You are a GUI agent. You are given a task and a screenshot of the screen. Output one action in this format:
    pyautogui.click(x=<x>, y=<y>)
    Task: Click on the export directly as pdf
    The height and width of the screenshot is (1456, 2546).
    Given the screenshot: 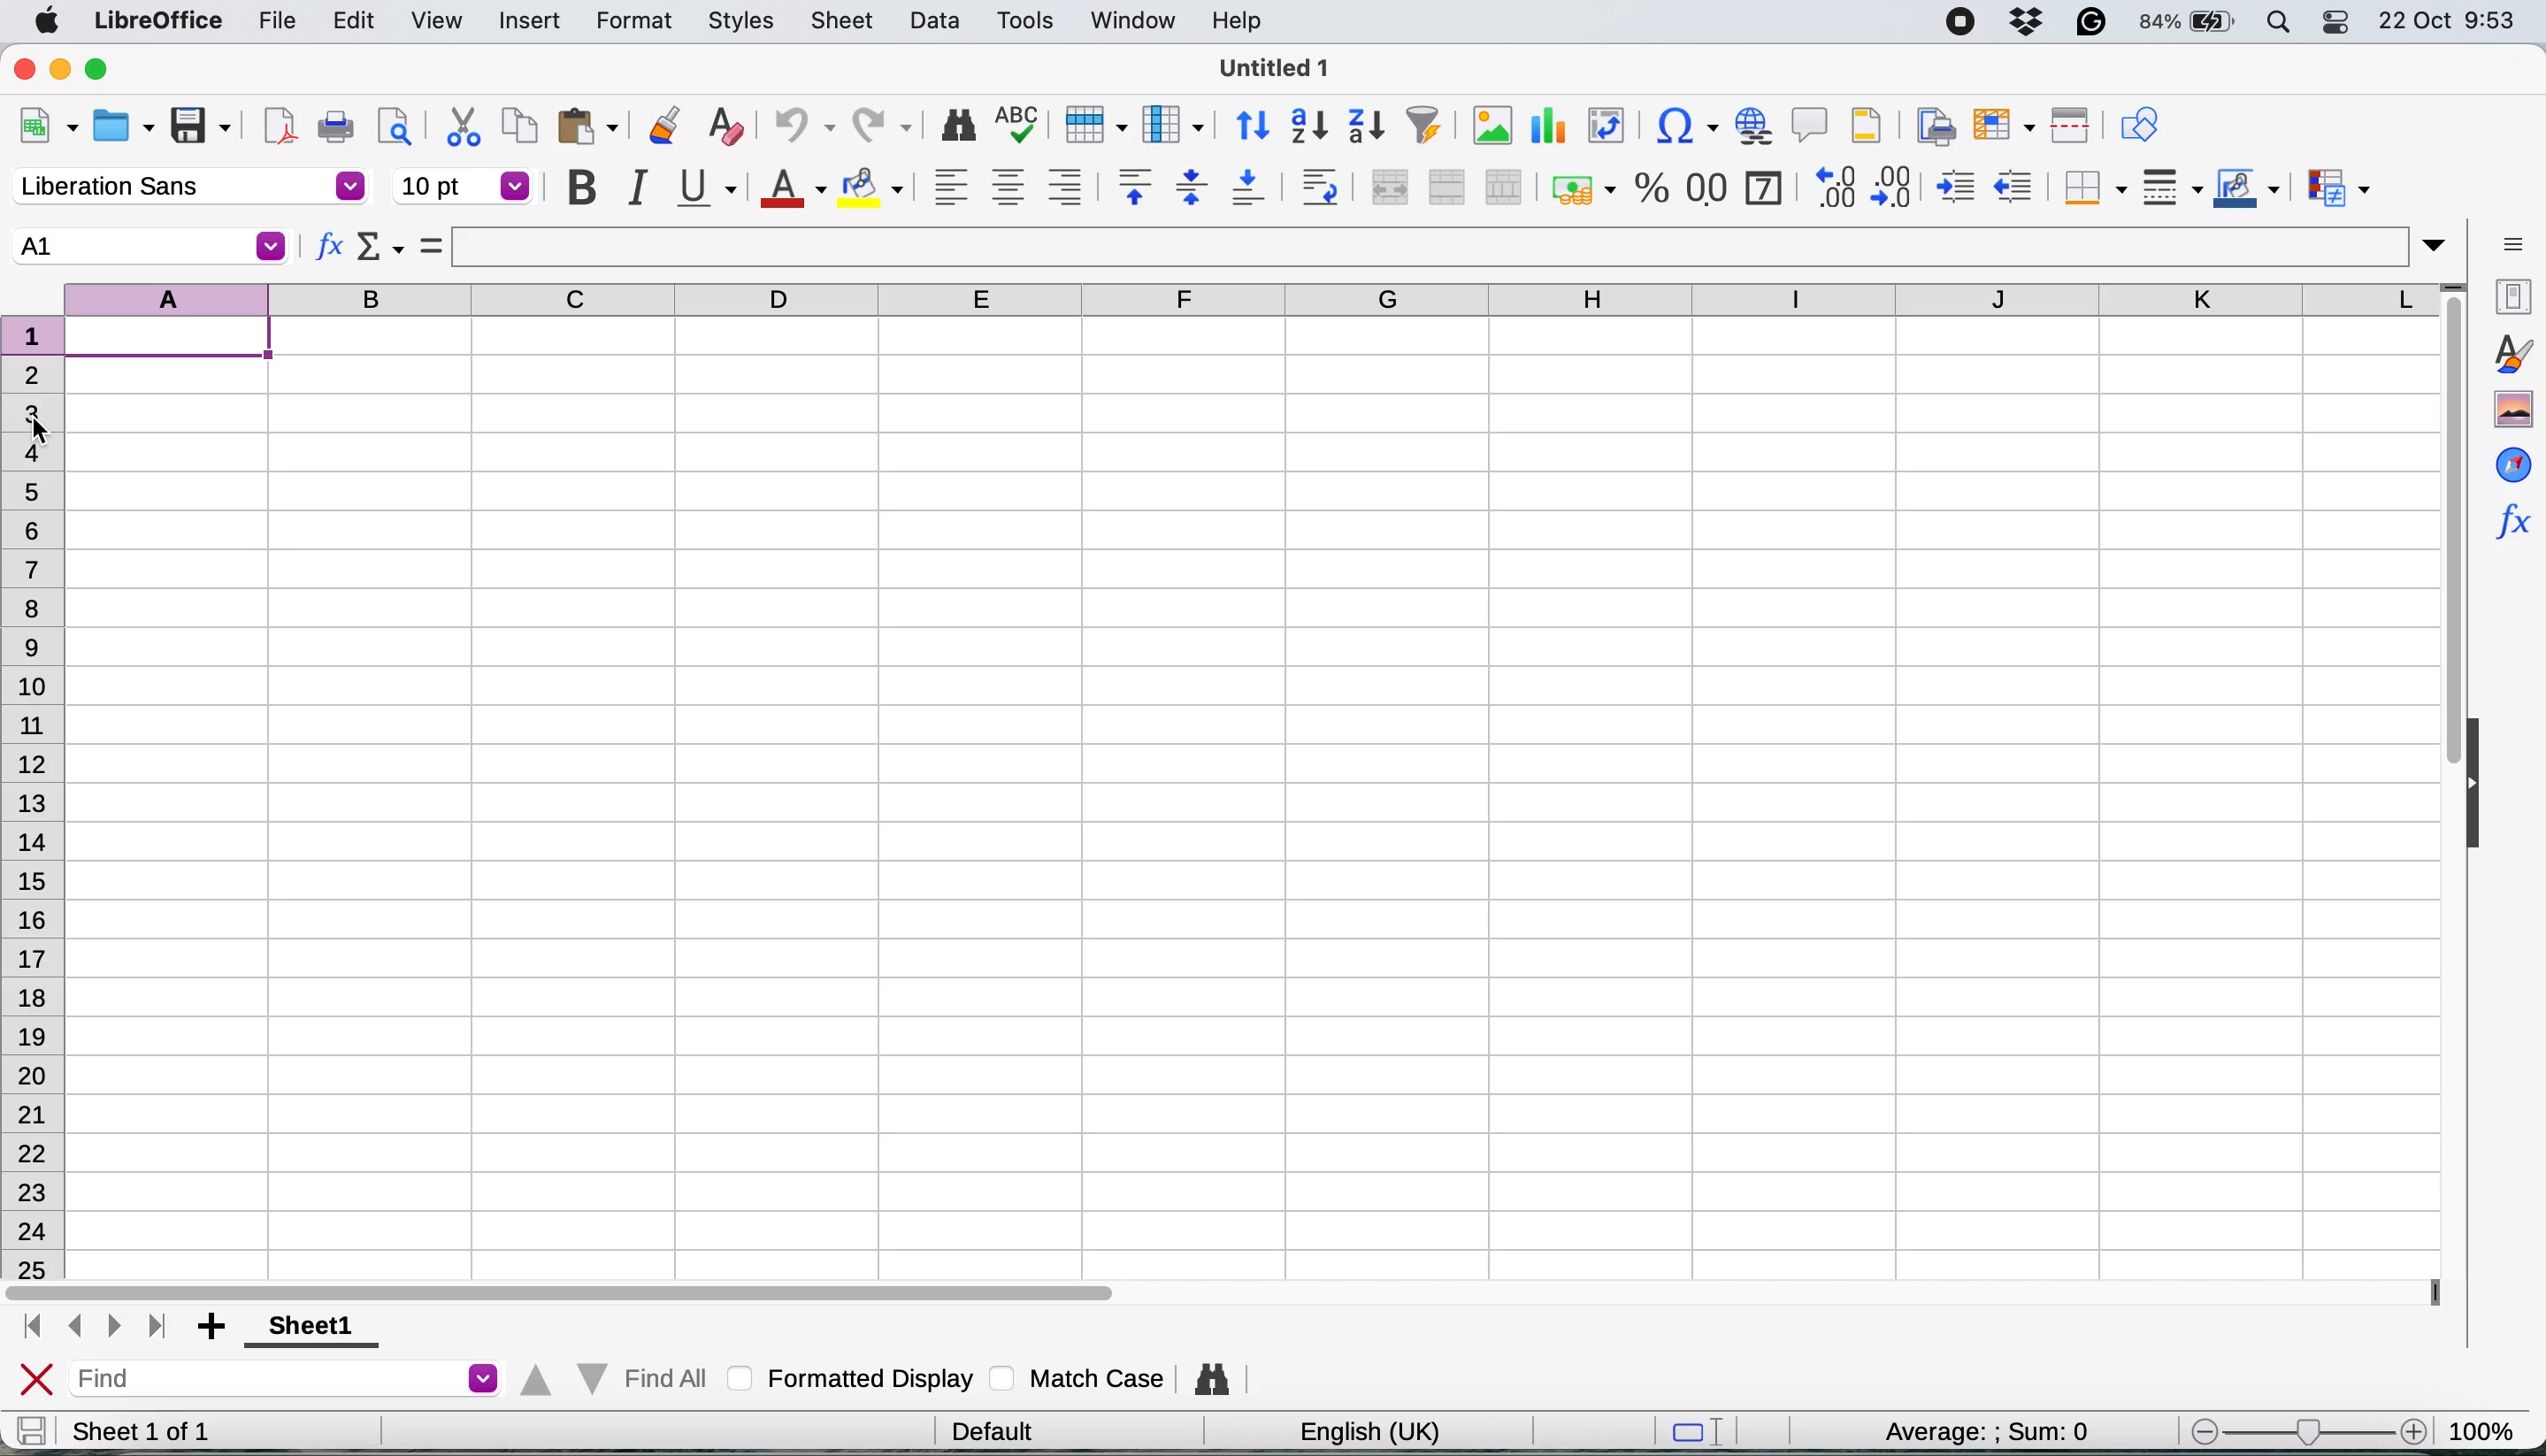 What is the action you would take?
    pyautogui.click(x=281, y=126)
    